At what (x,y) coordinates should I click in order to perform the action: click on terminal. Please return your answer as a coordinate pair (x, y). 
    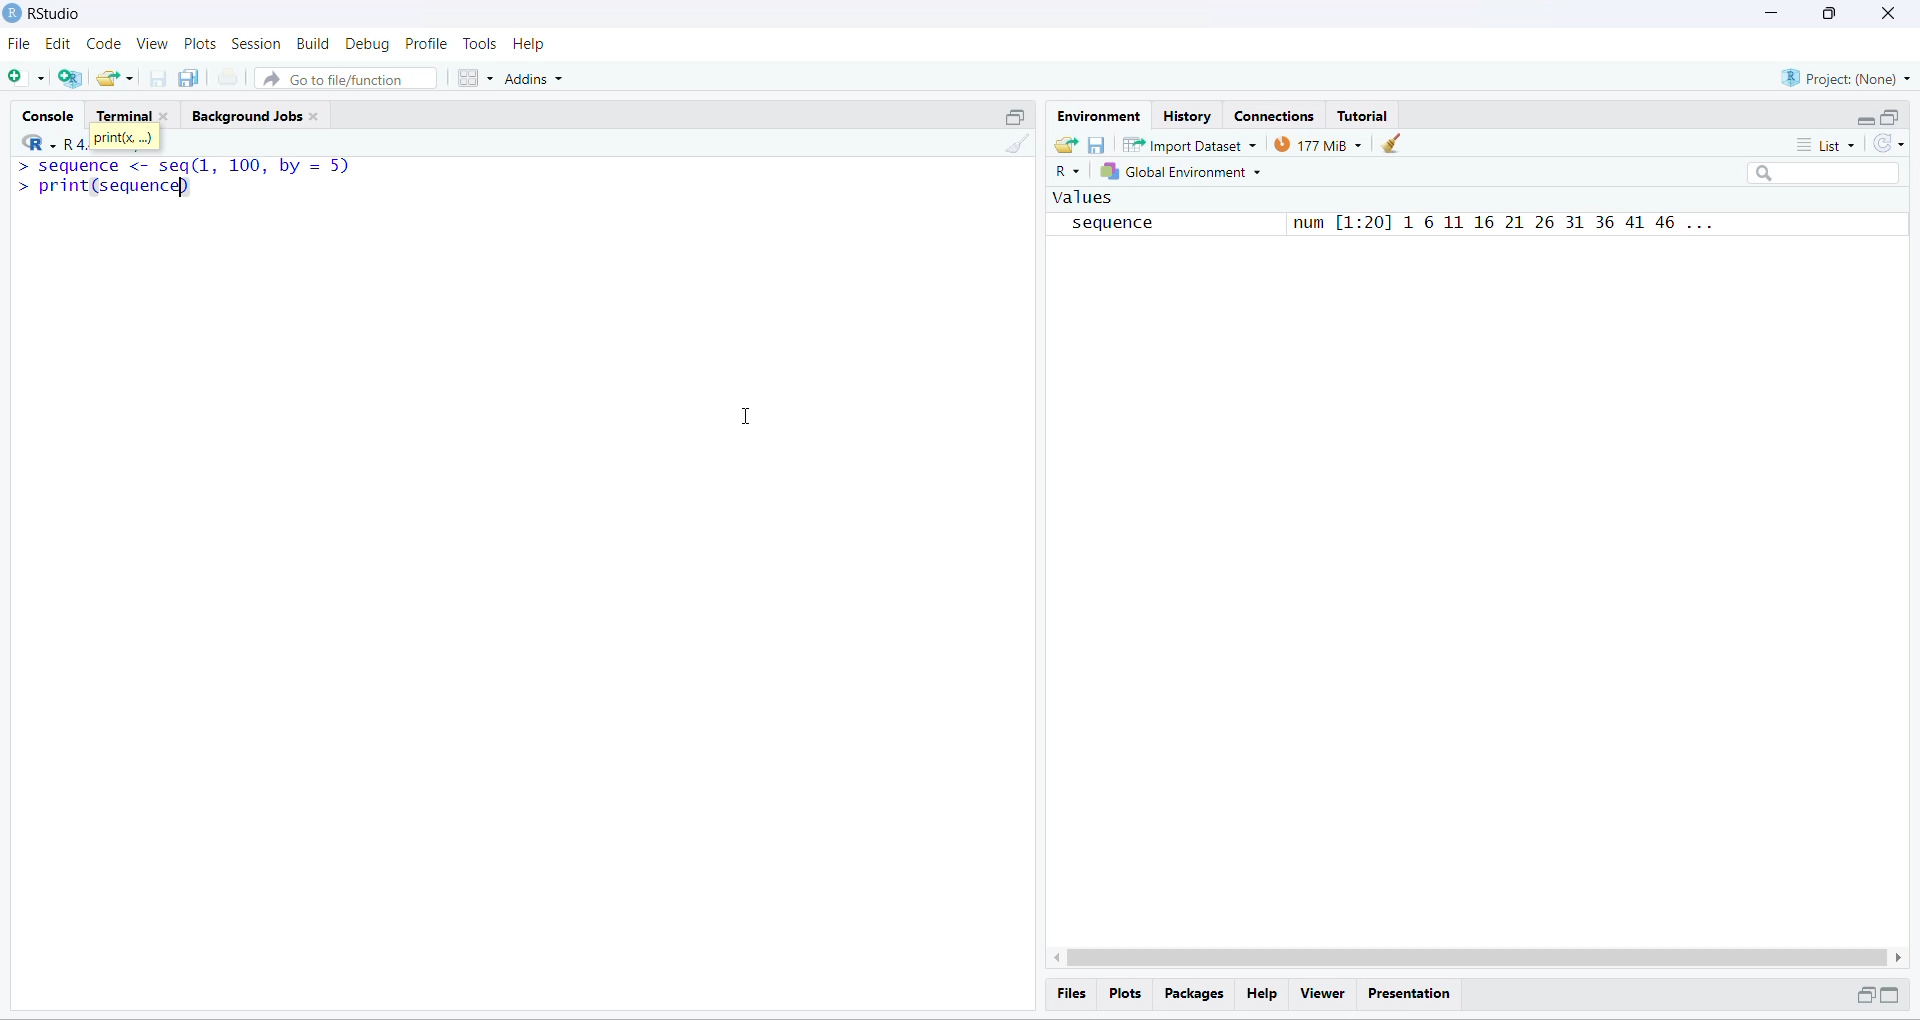
    Looking at the image, I should click on (124, 114).